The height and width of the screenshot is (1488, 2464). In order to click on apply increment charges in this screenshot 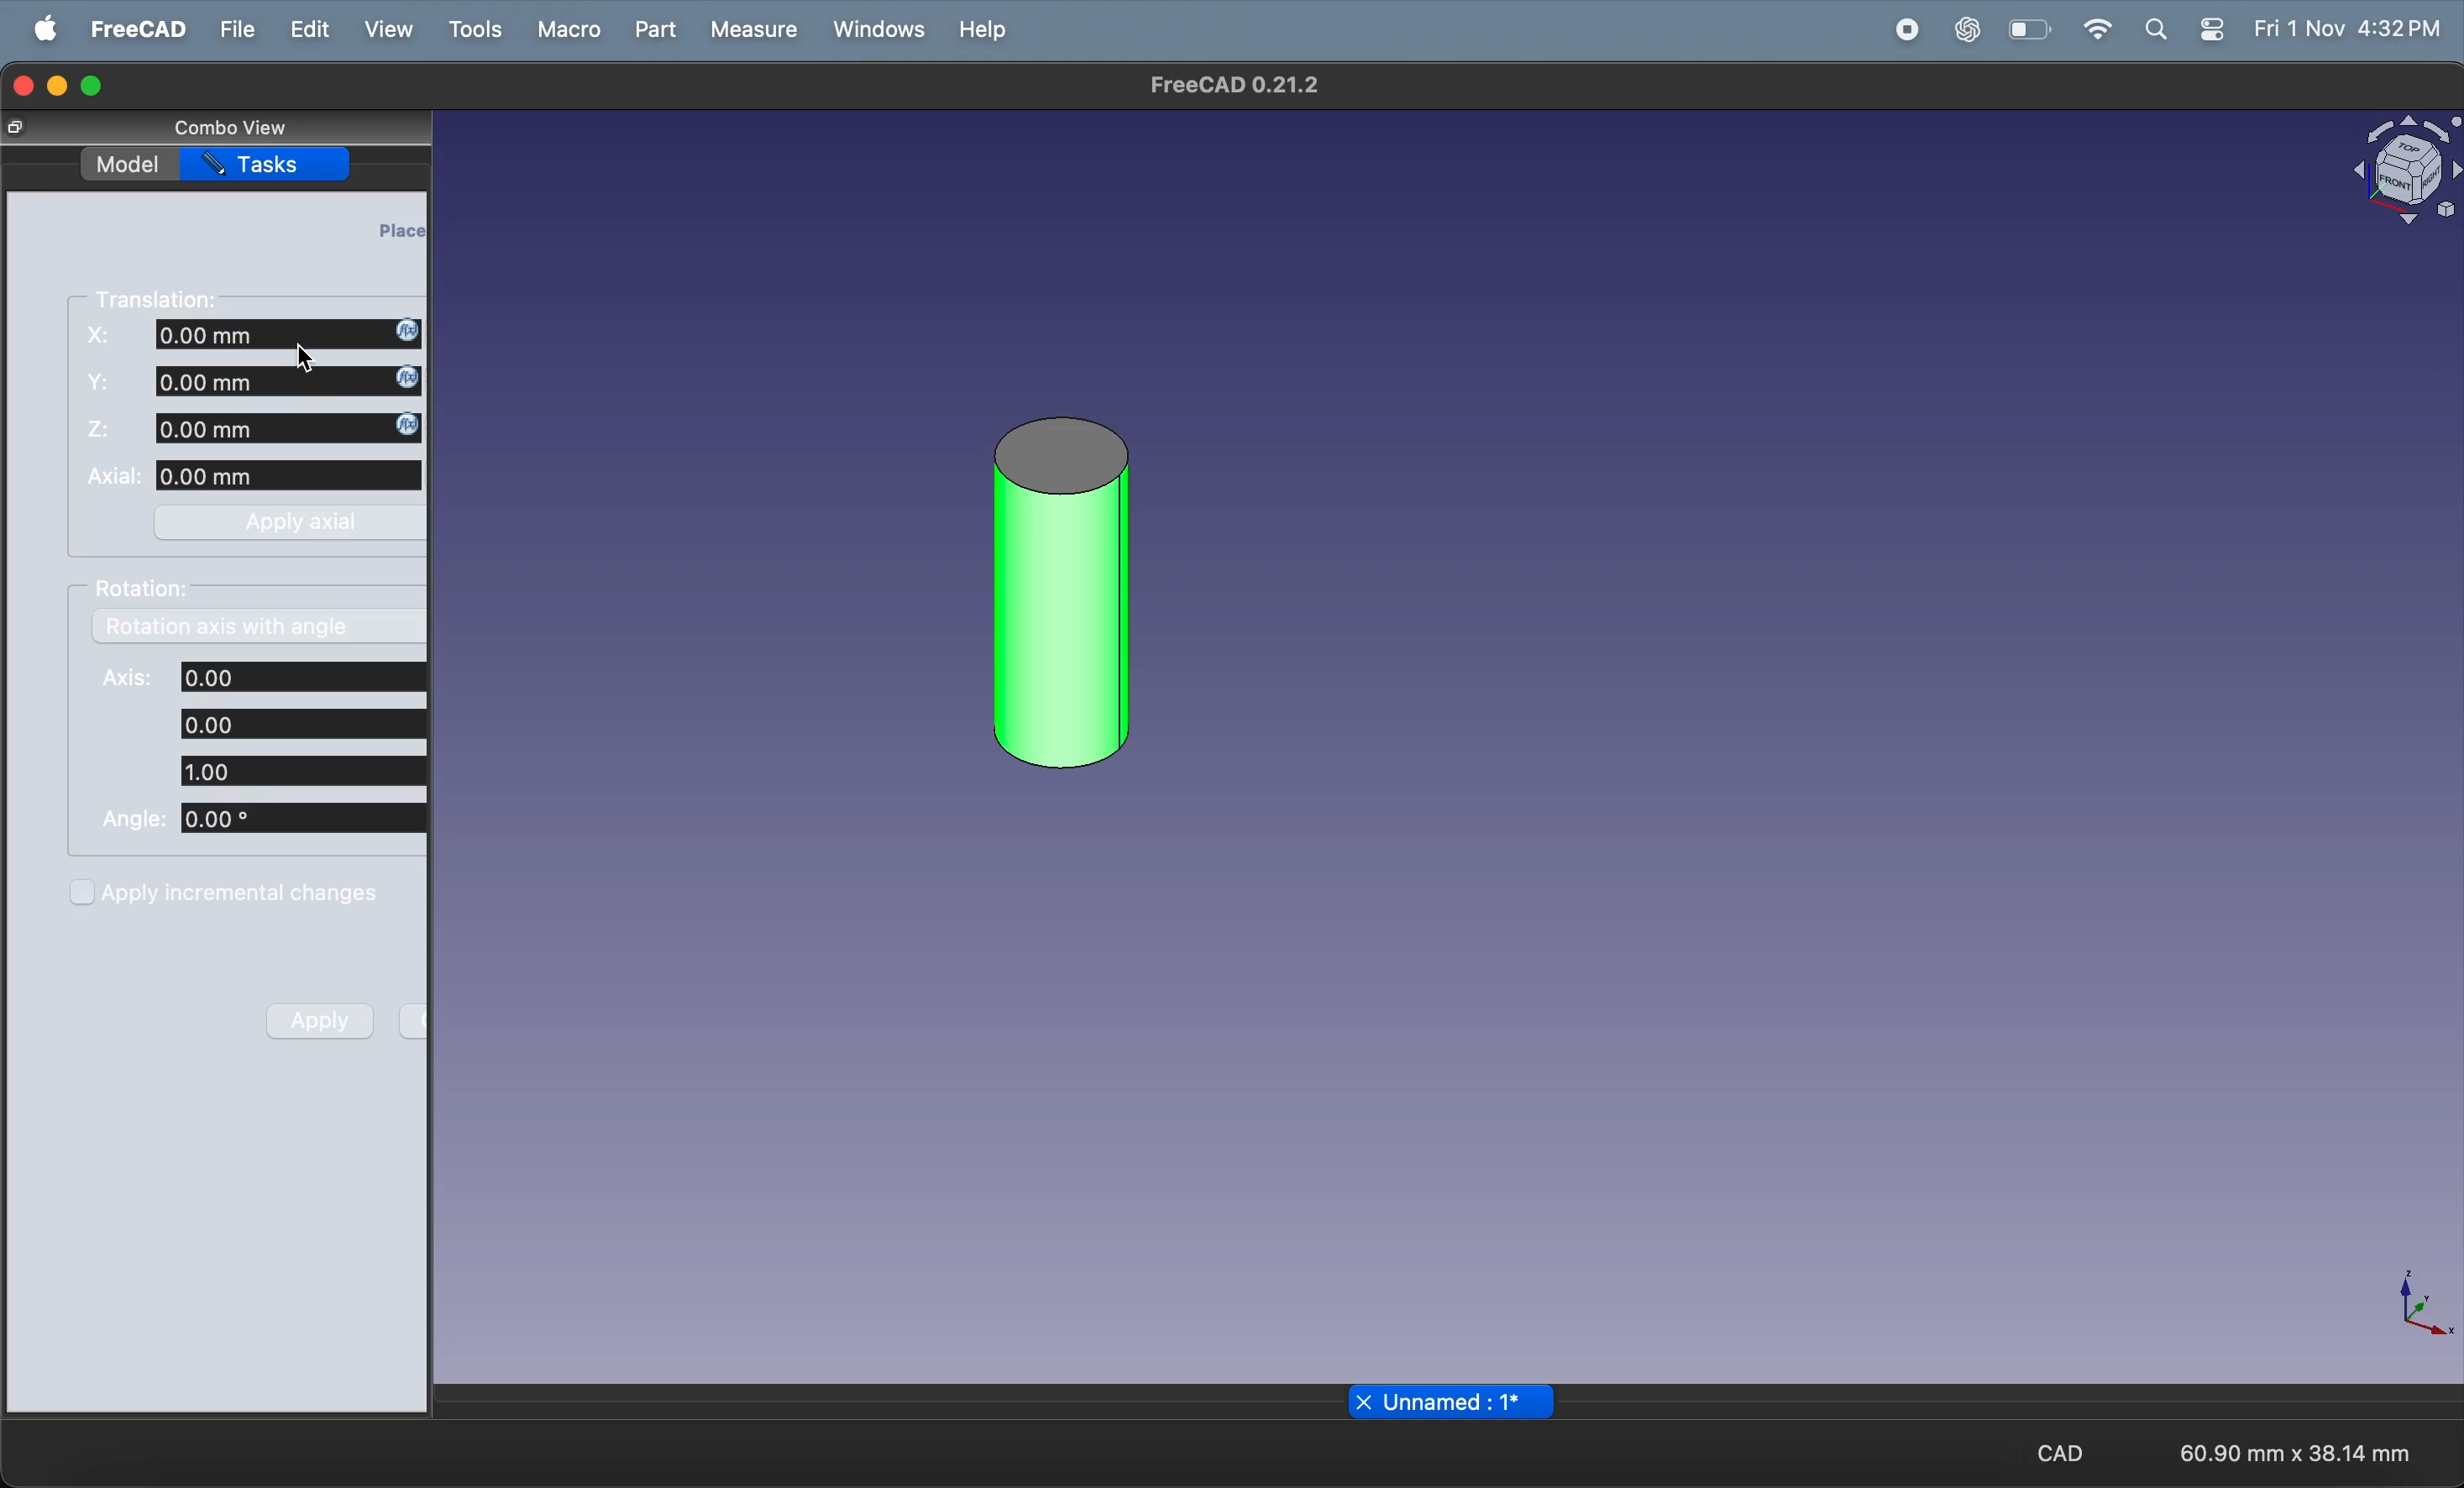, I will do `click(258, 895)`.